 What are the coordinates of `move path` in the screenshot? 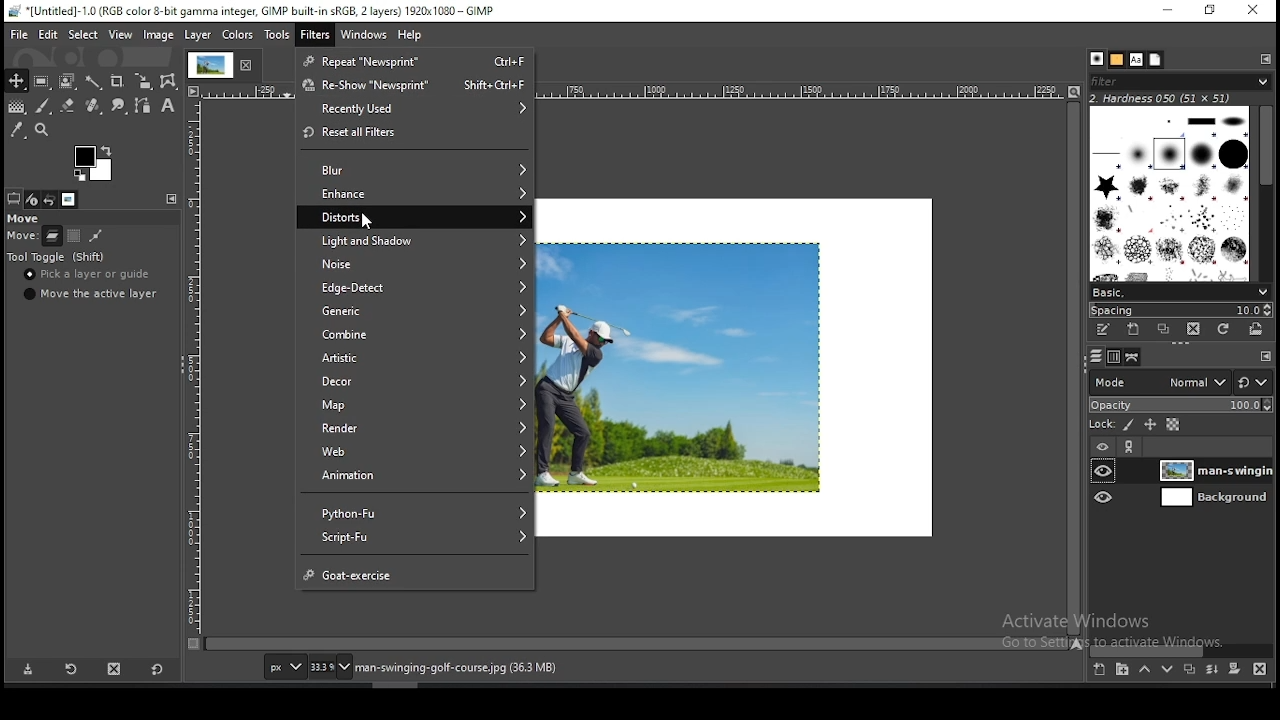 It's located at (97, 235).